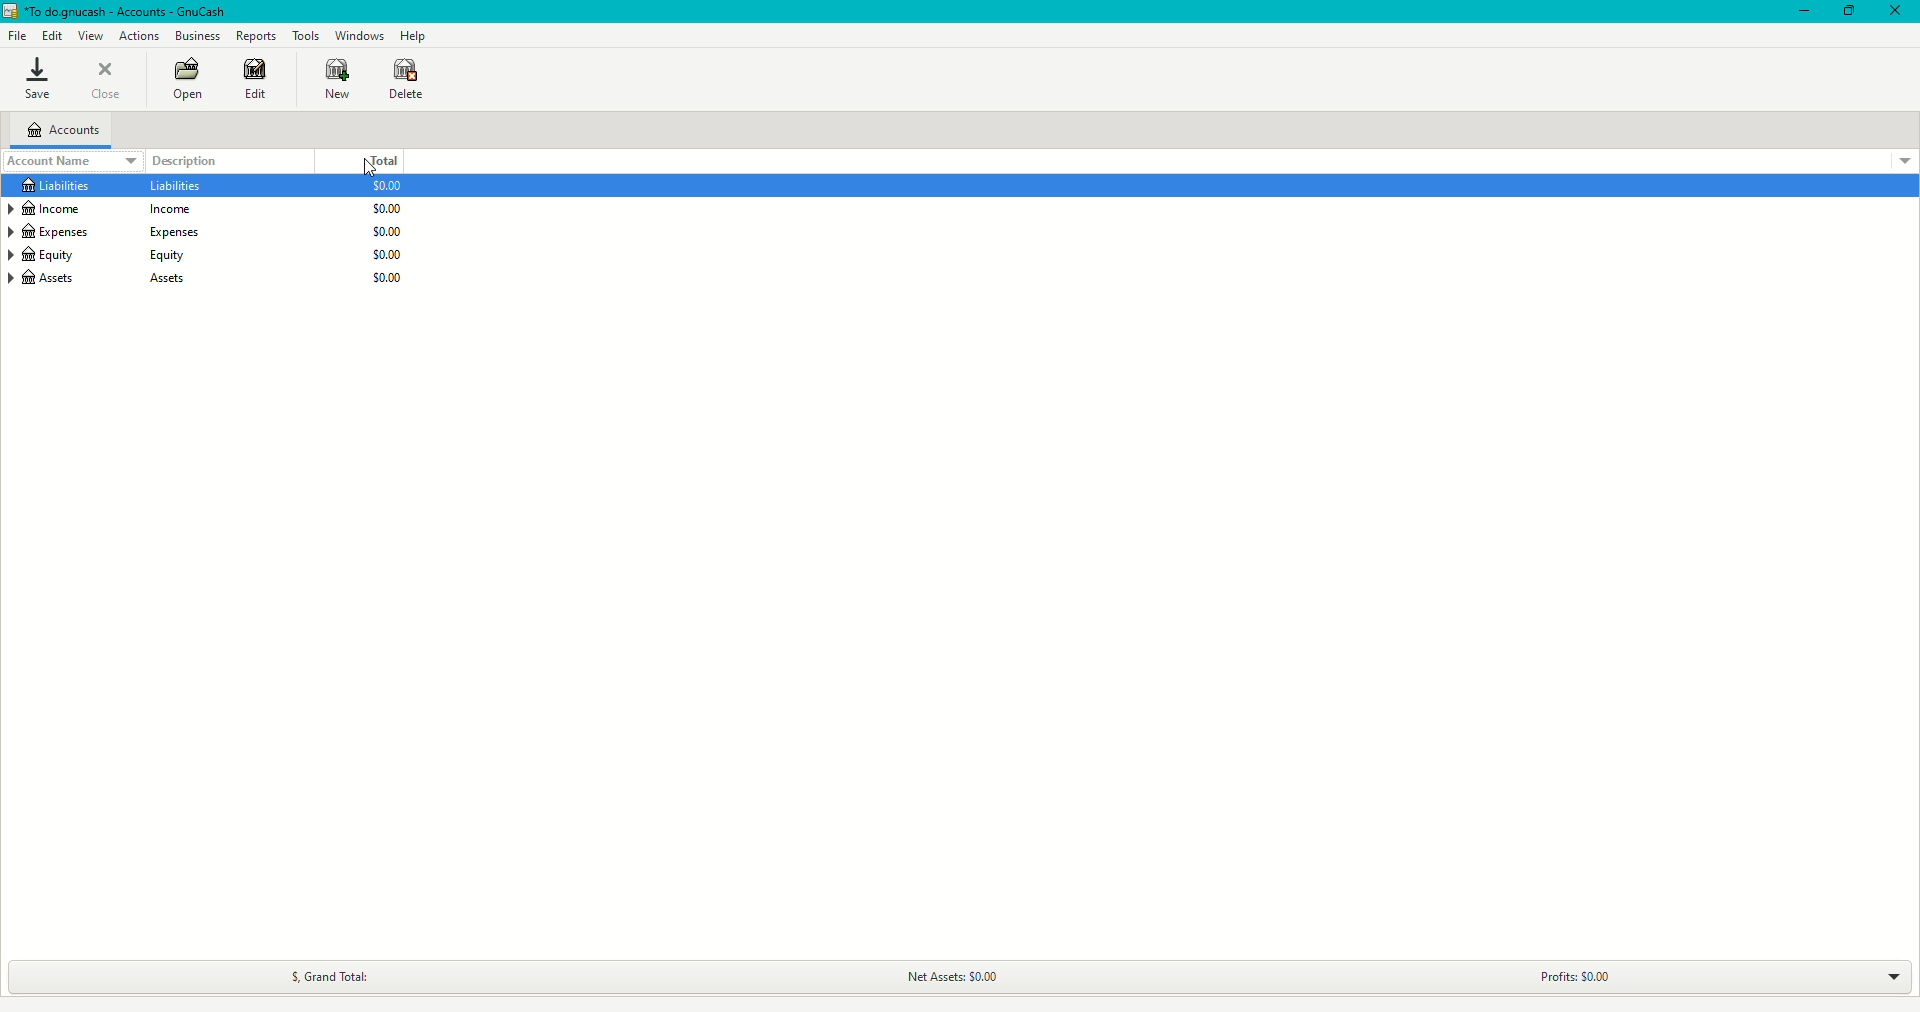 The height and width of the screenshot is (1012, 1920). What do you see at coordinates (112, 76) in the screenshot?
I see `Close` at bounding box center [112, 76].